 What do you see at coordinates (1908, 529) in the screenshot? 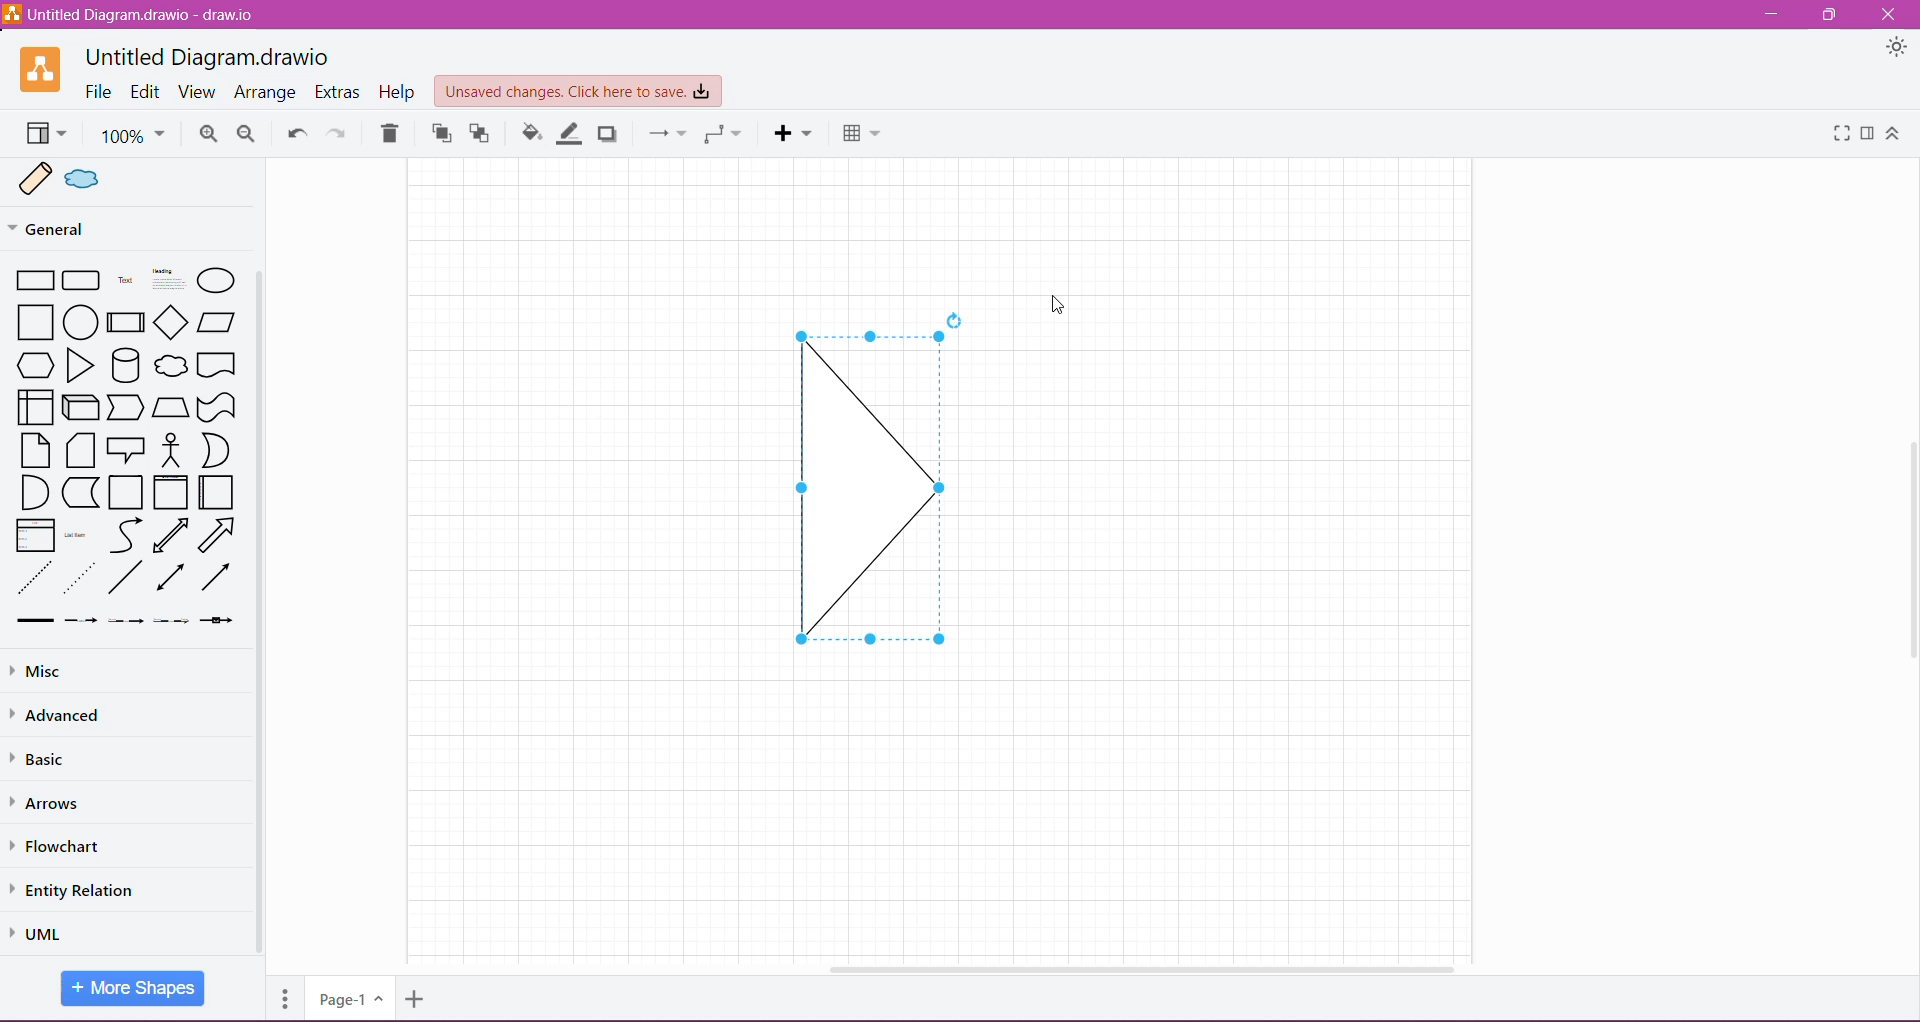
I see `Vertical Scroll Bar` at bounding box center [1908, 529].